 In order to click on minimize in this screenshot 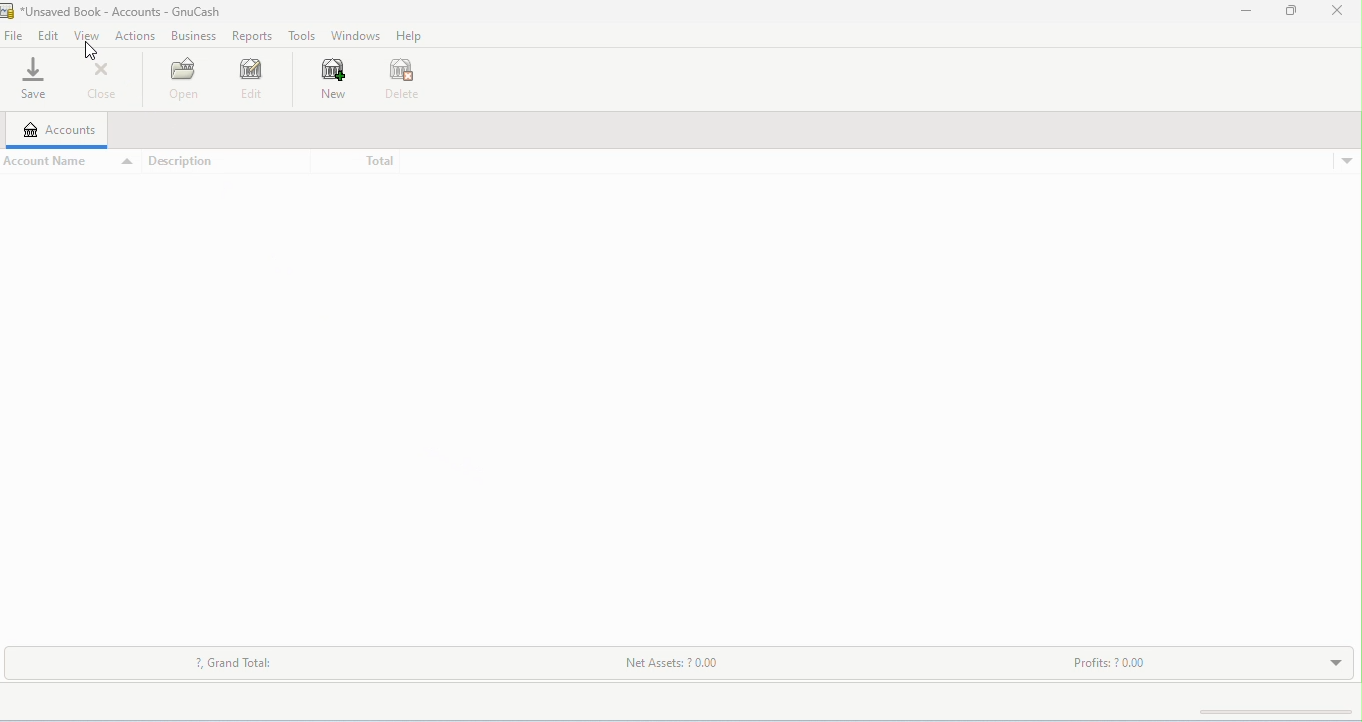, I will do `click(1247, 11)`.